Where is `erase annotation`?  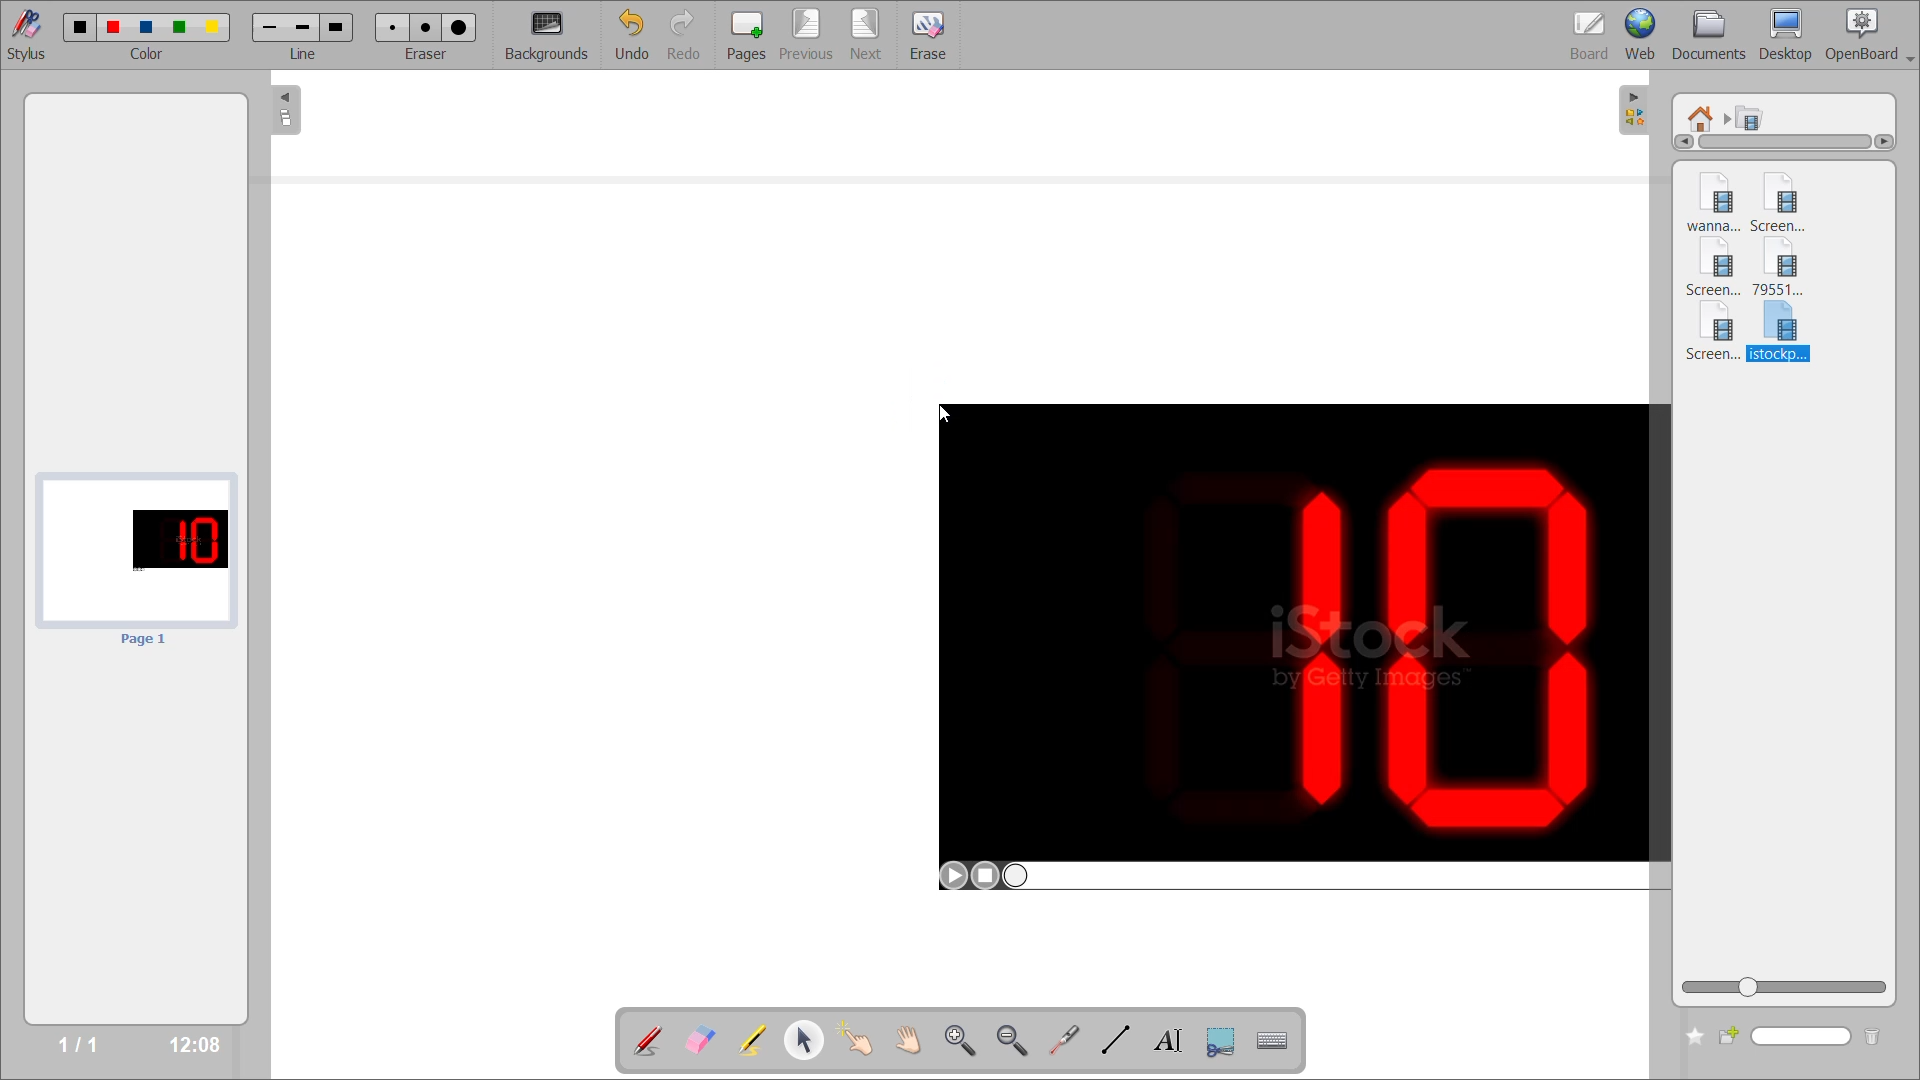 erase annotation is located at coordinates (701, 1038).